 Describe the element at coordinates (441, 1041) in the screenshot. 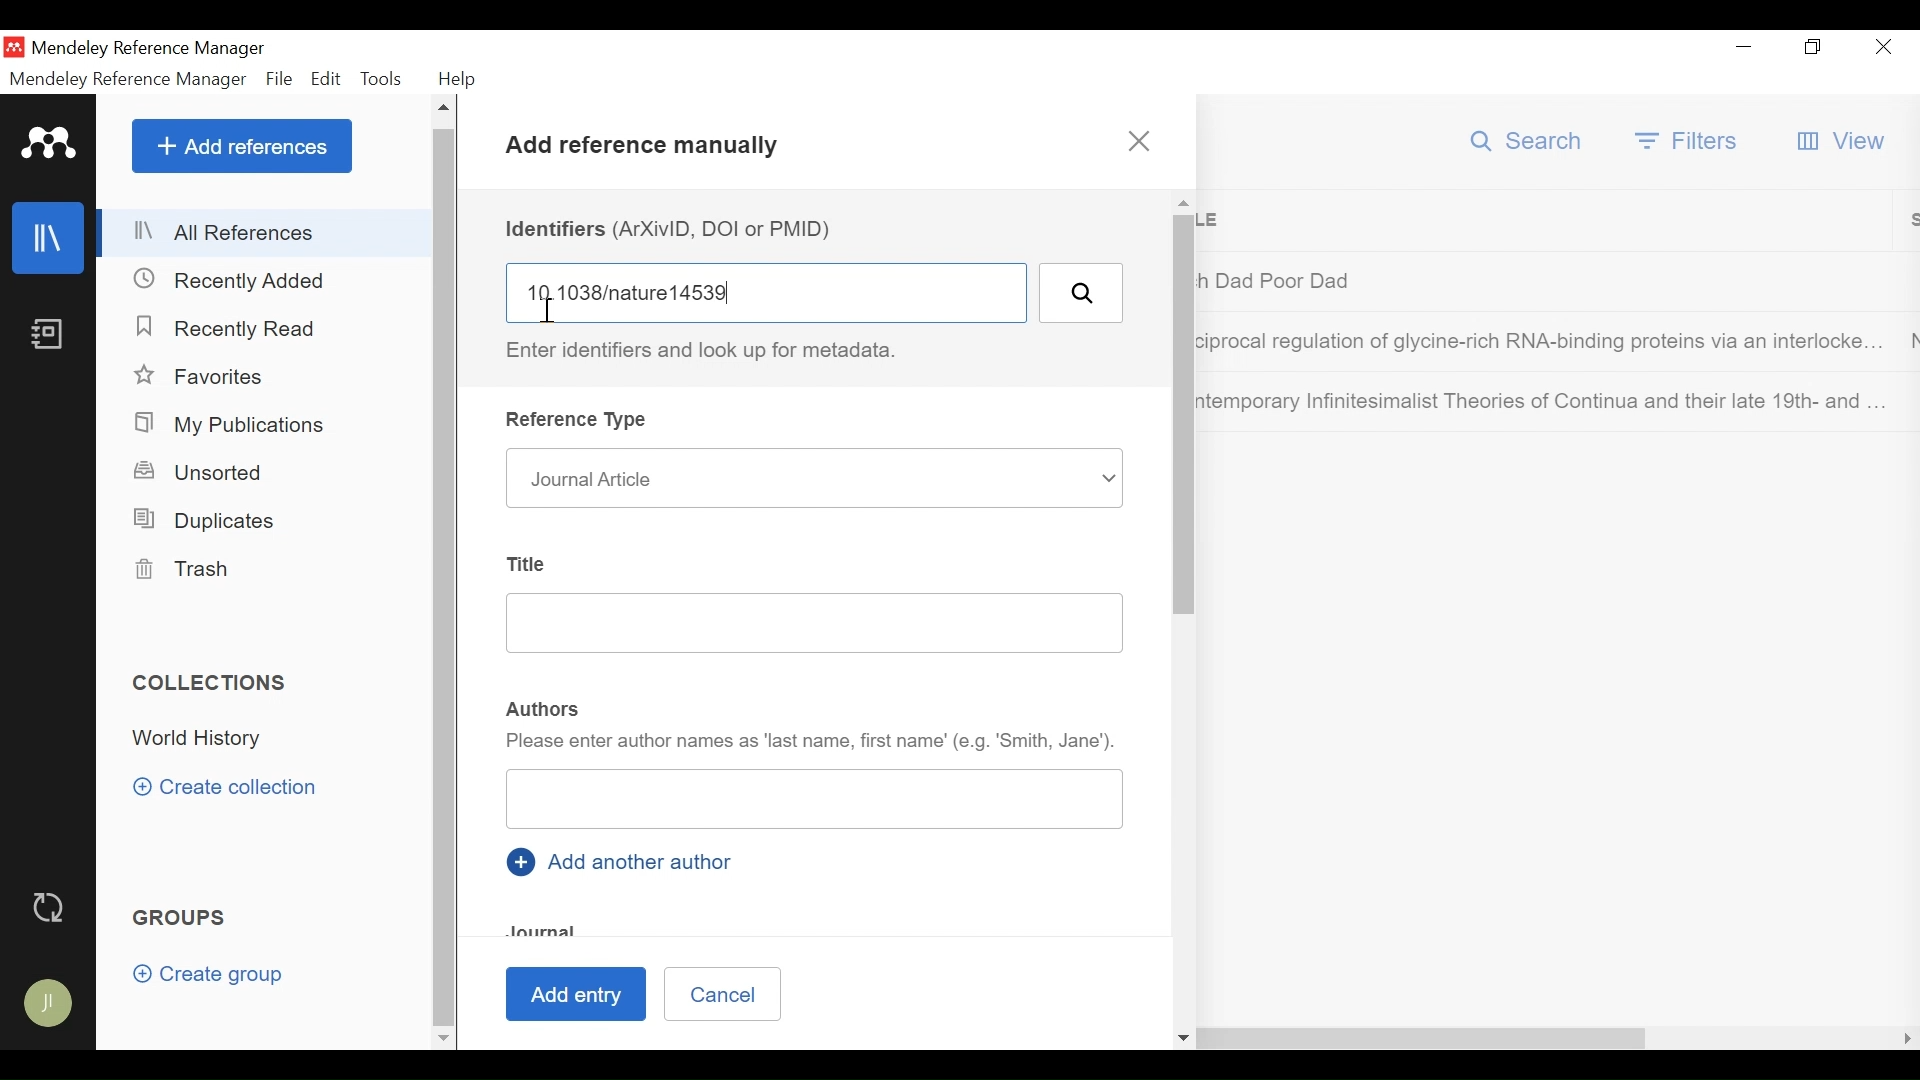

I see `Scroll down` at that location.